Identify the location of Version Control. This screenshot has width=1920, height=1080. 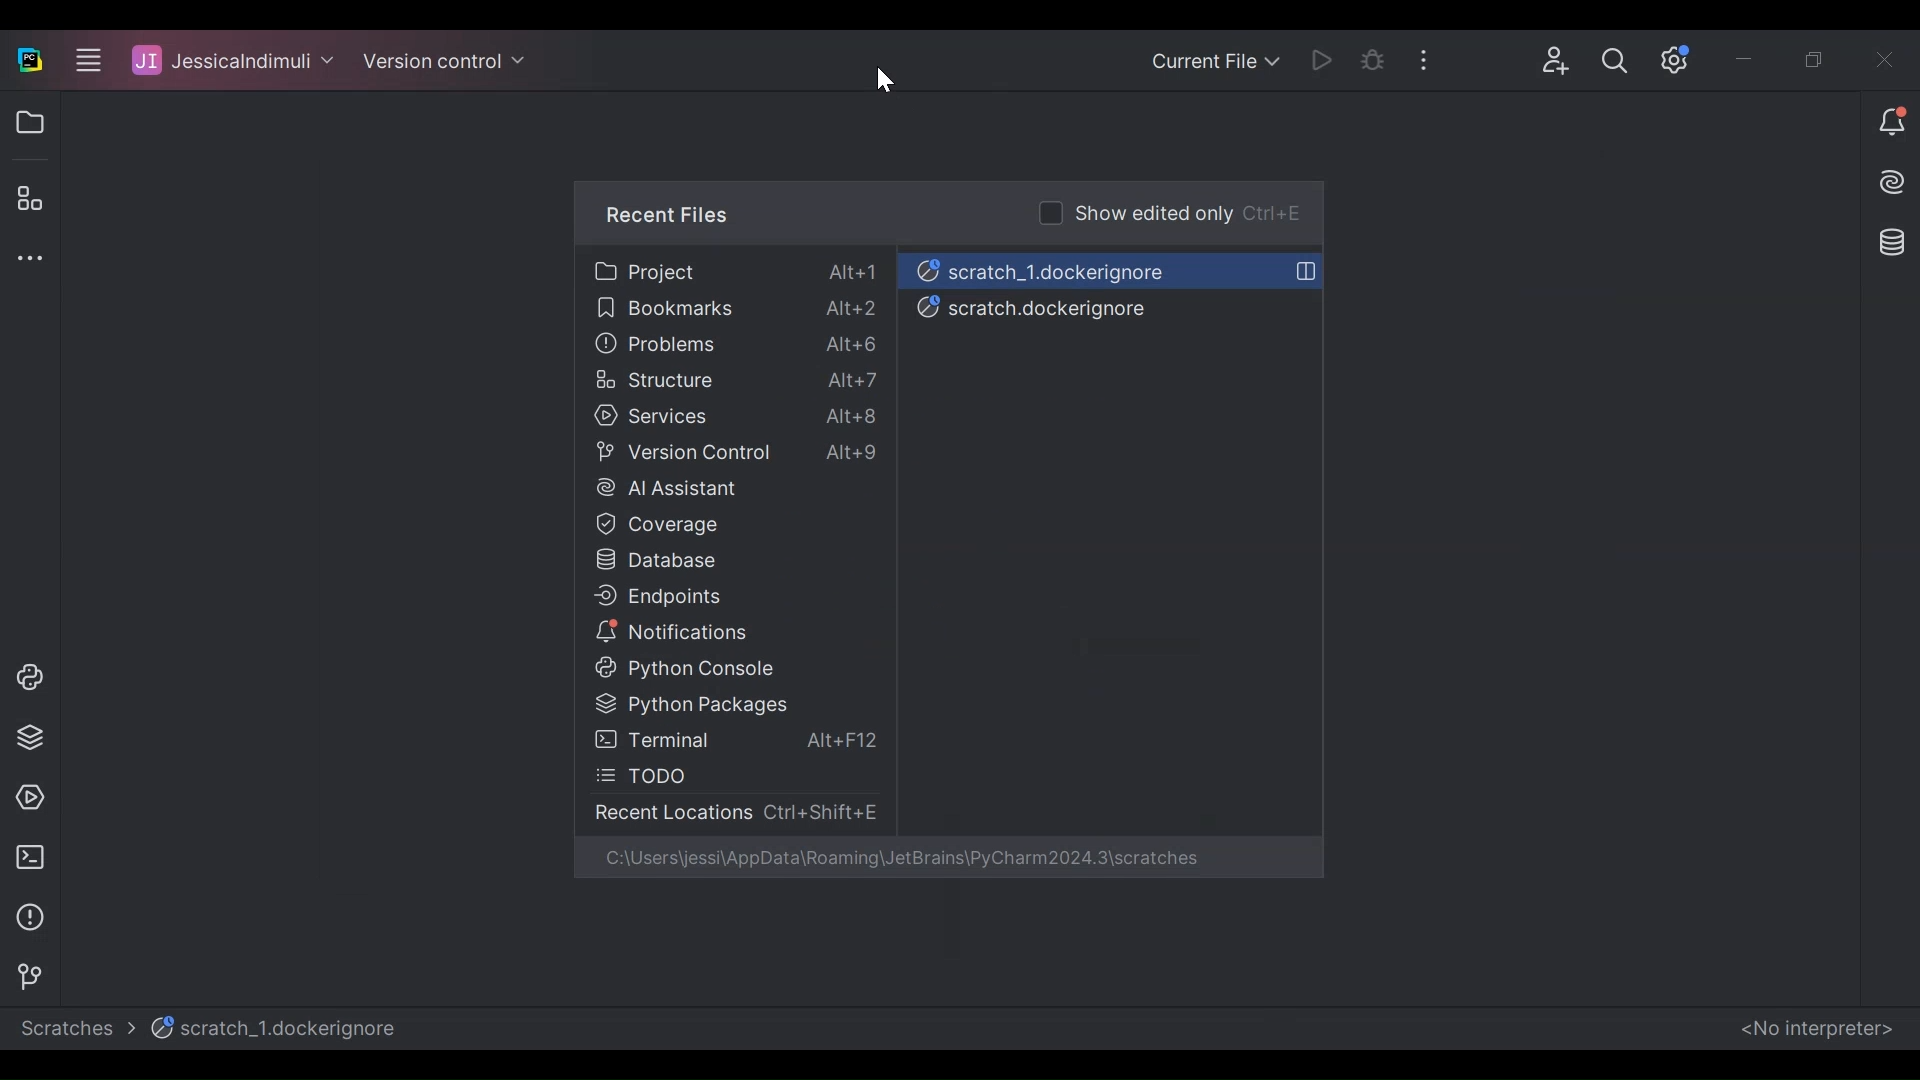
(737, 454).